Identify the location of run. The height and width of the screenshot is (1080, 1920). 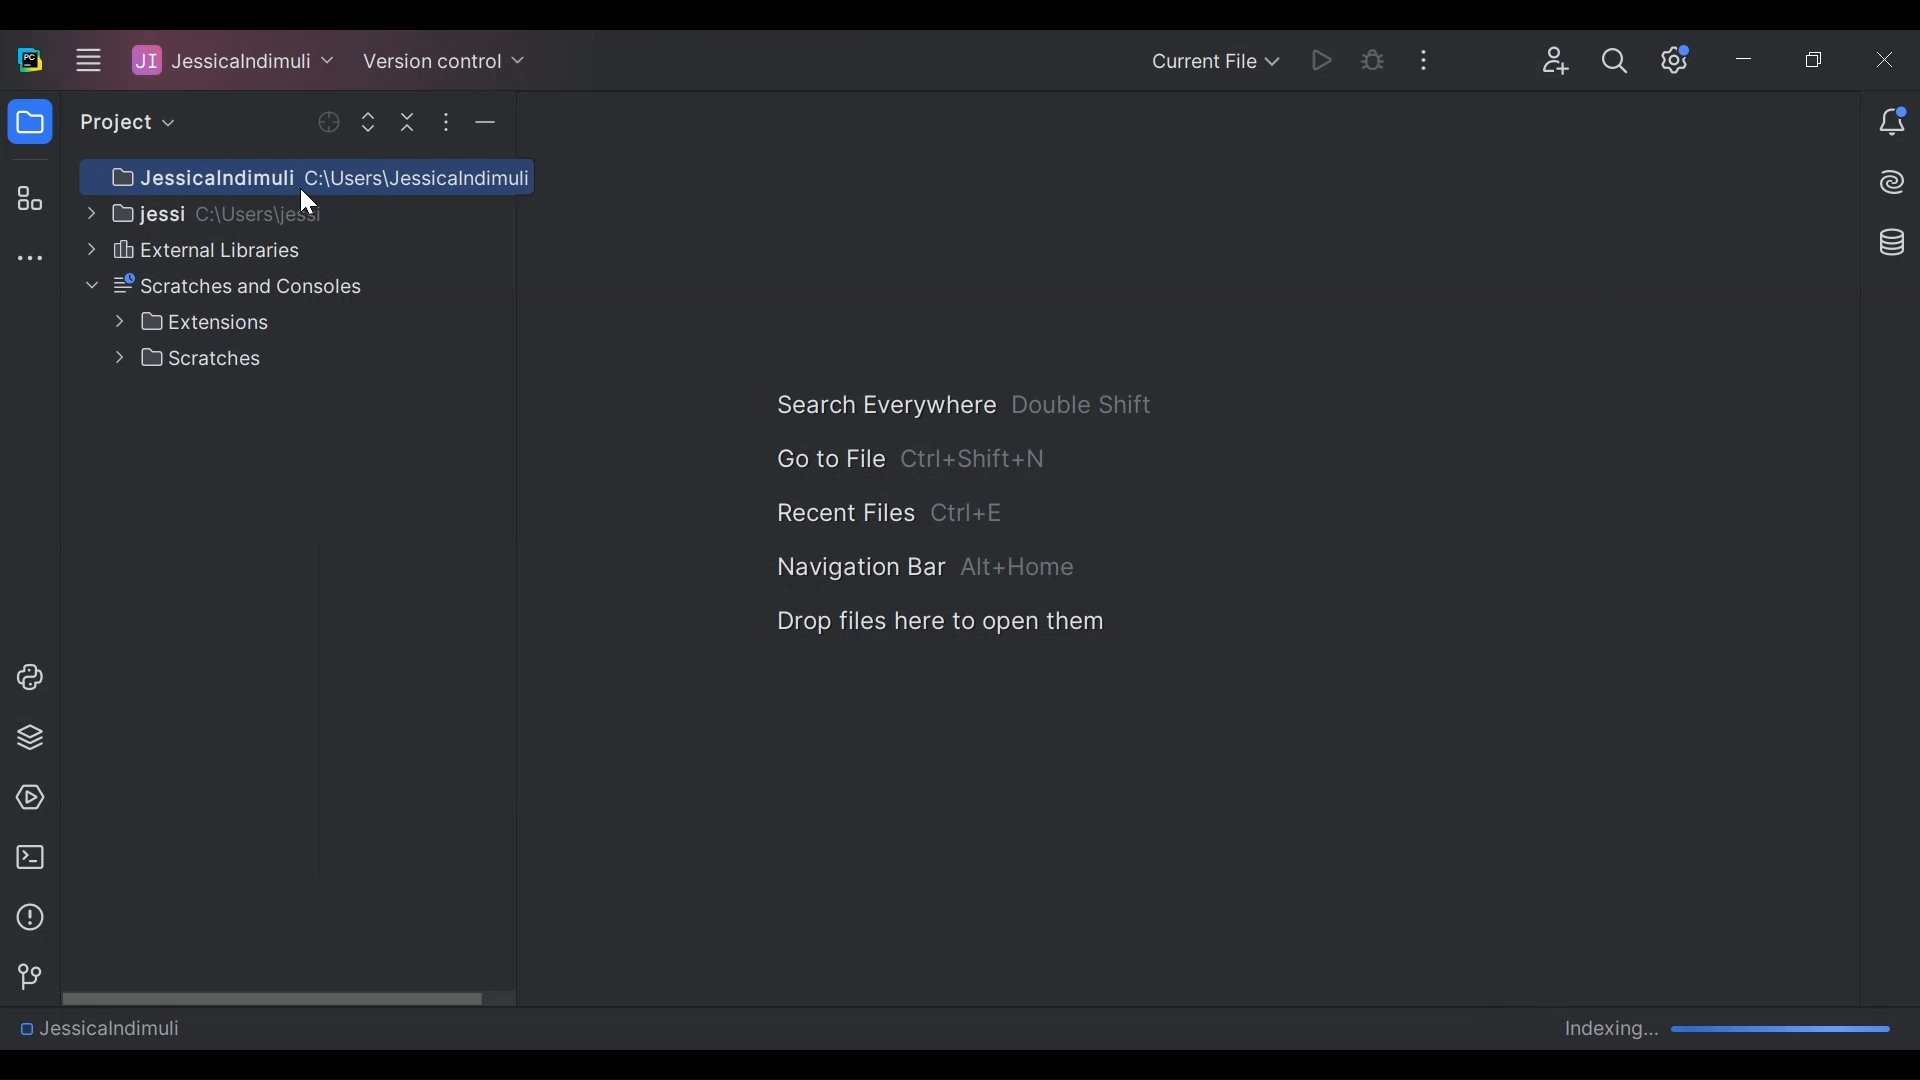
(25, 798).